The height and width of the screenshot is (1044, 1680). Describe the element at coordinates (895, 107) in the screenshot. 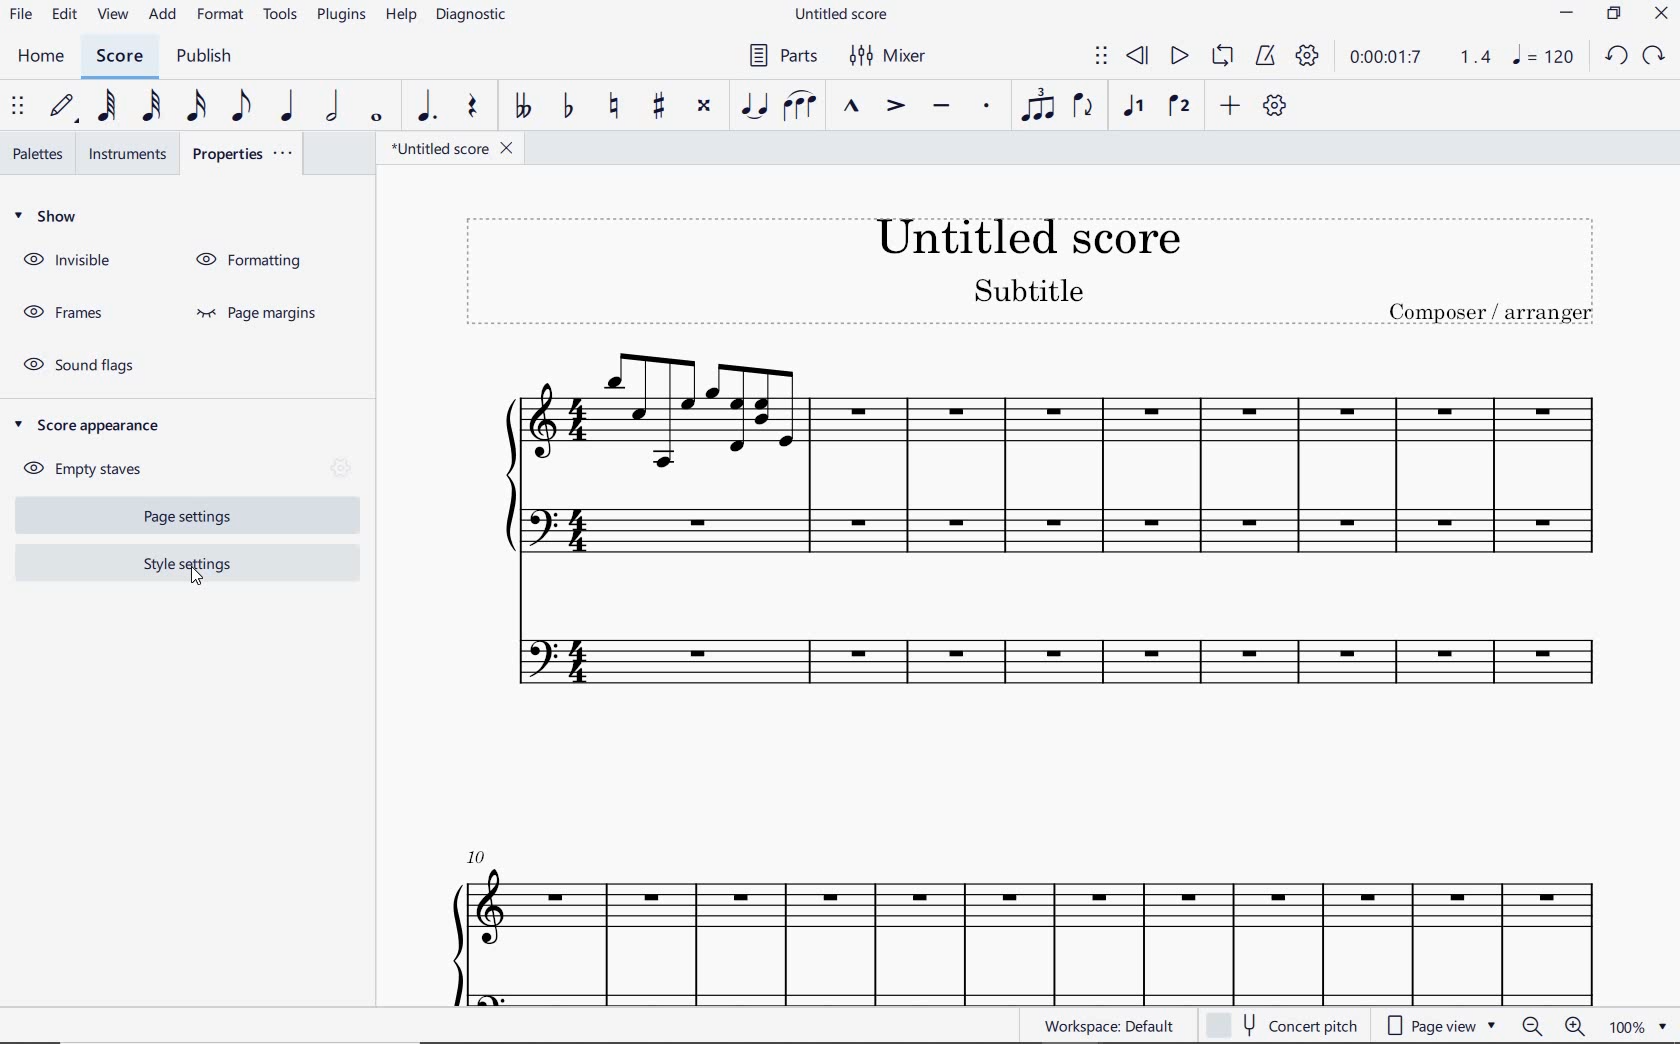

I see `ACCENT` at that location.